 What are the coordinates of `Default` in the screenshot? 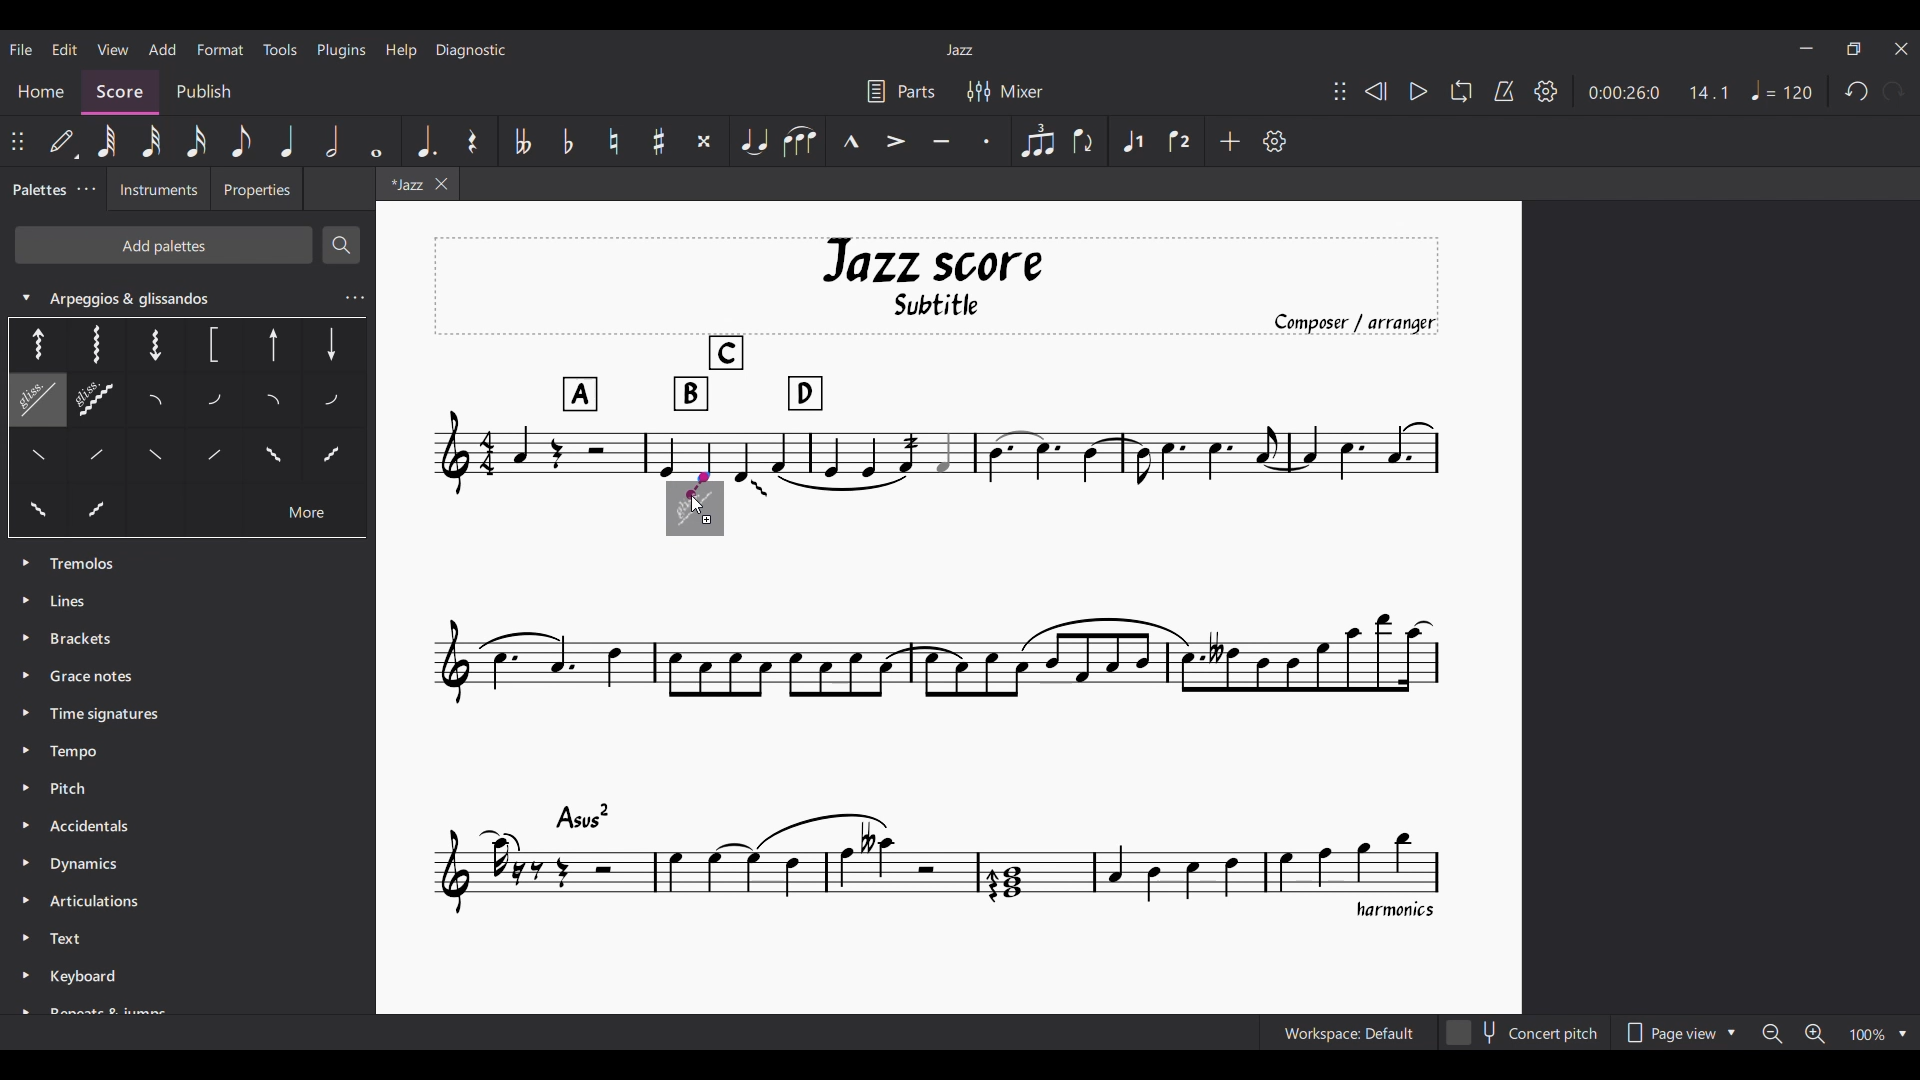 It's located at (64, 141).